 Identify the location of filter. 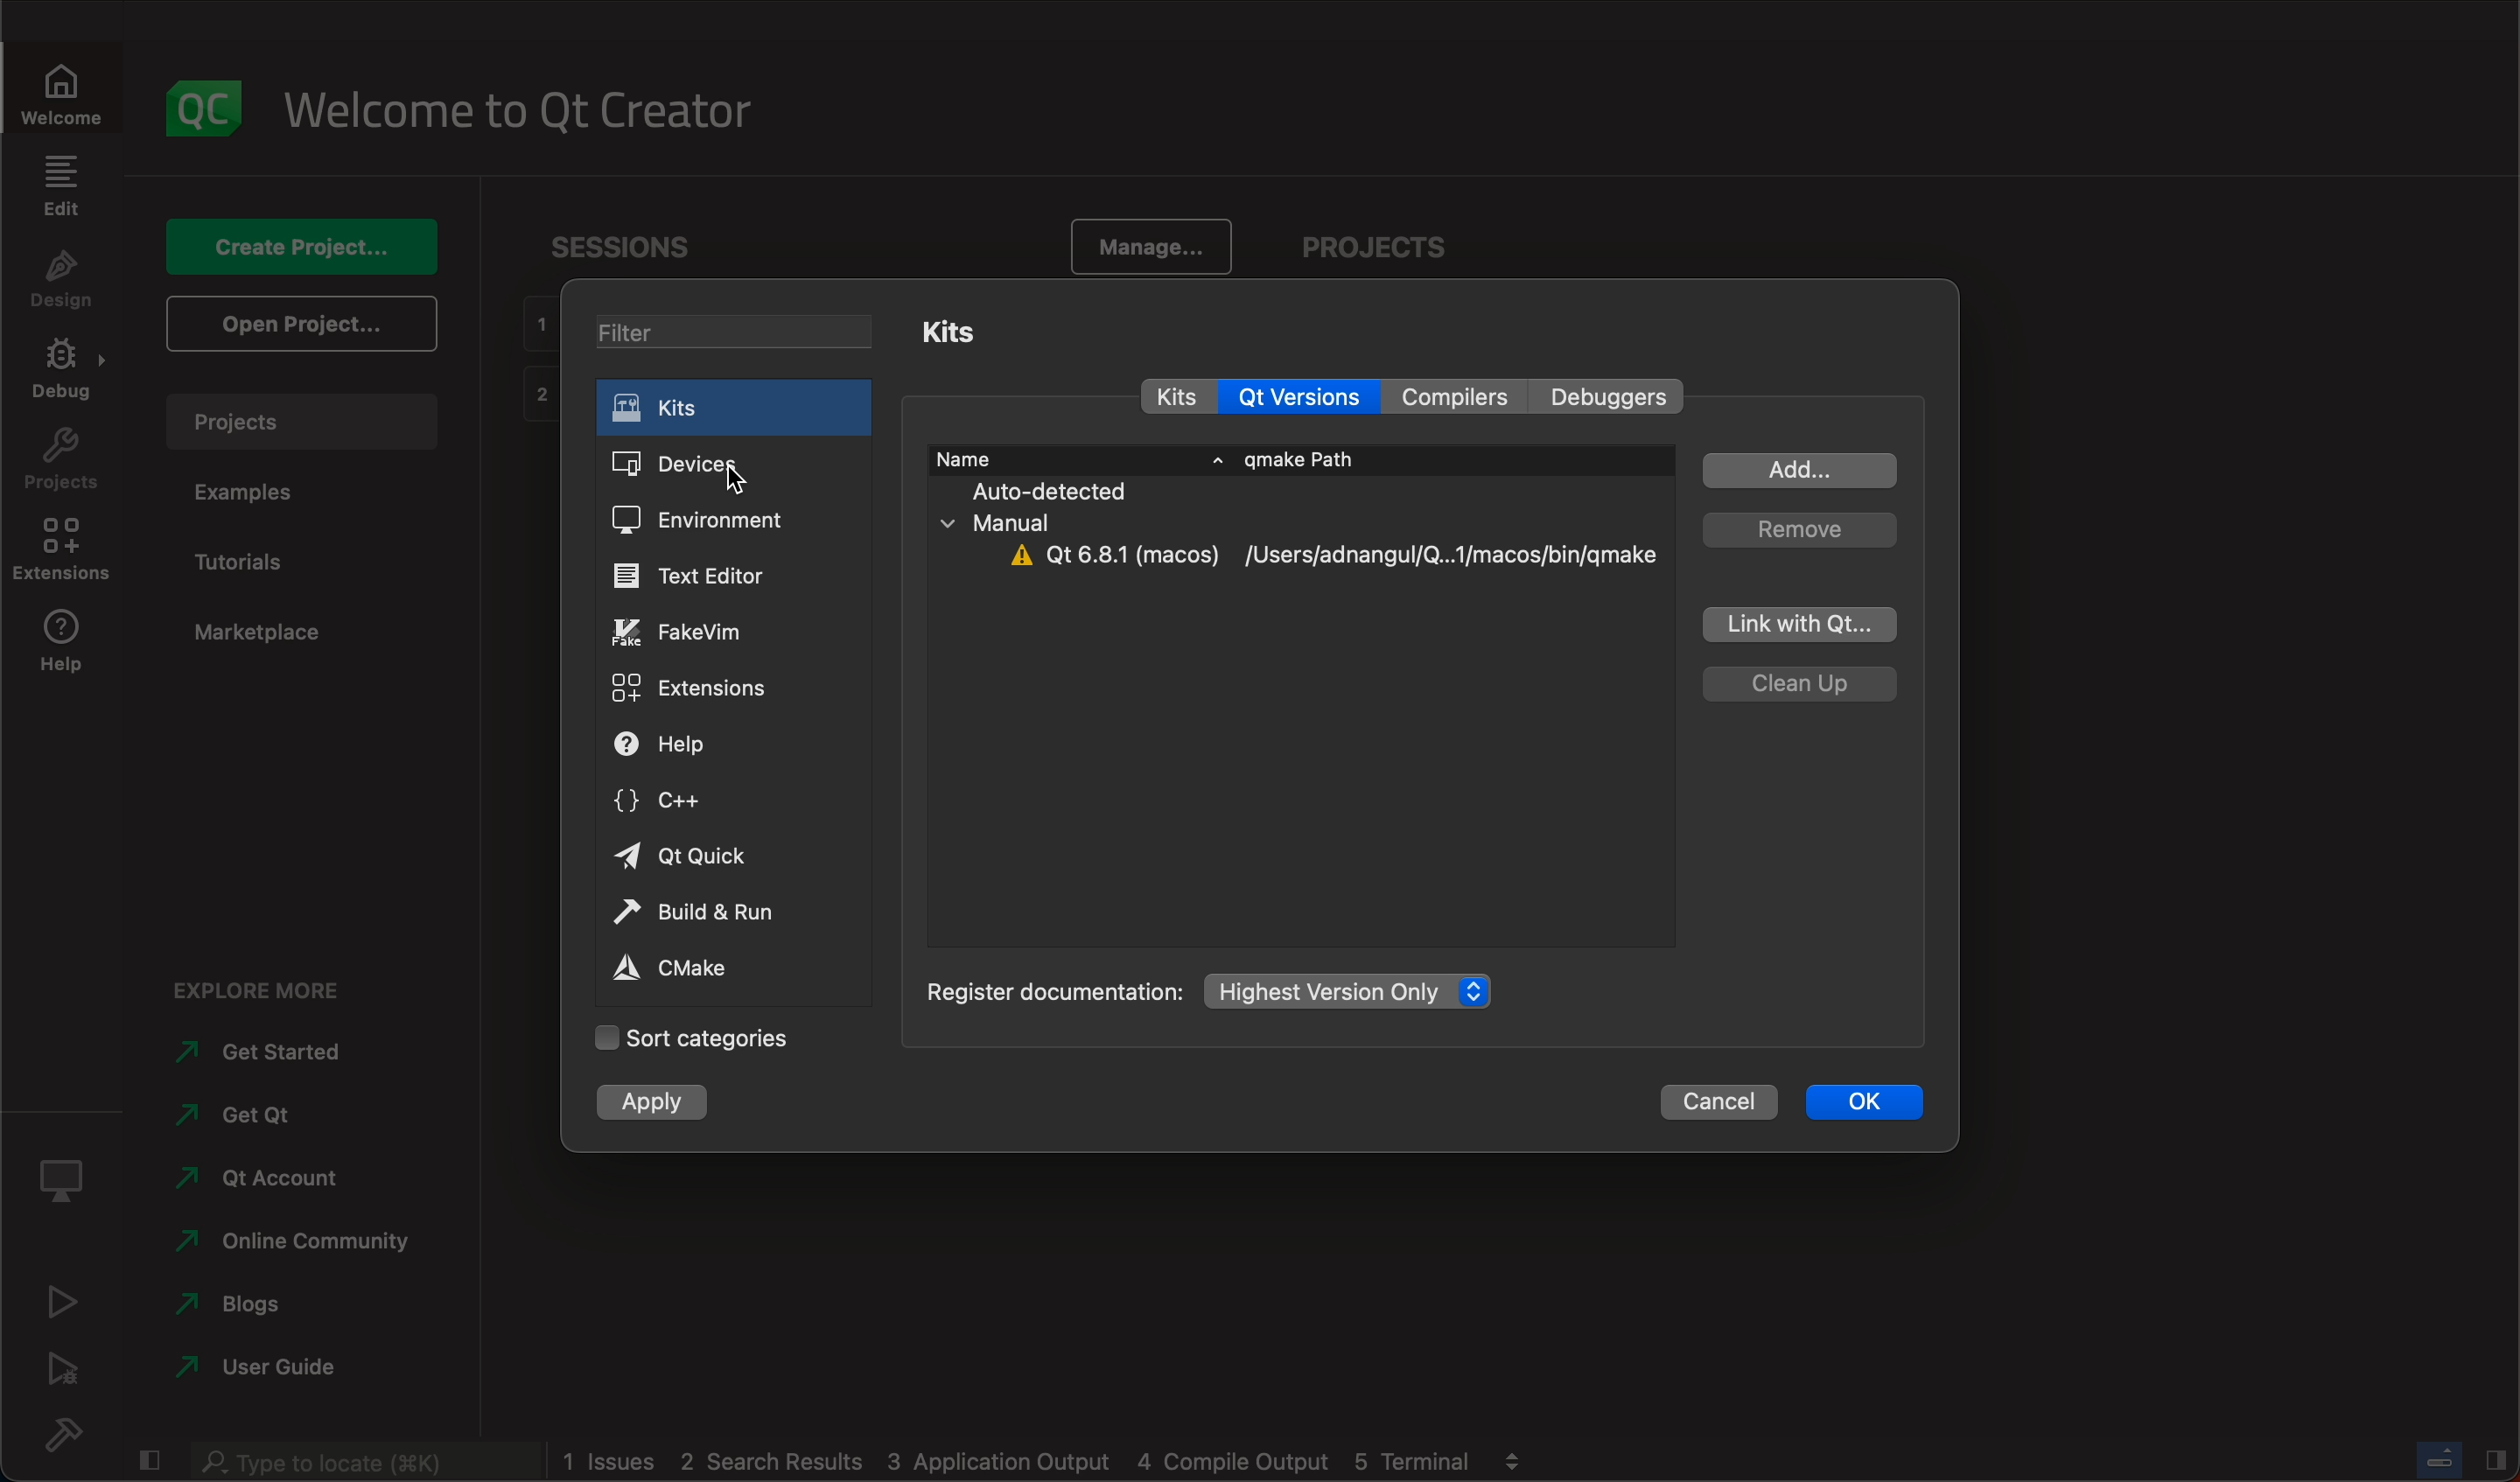
(742, 331).